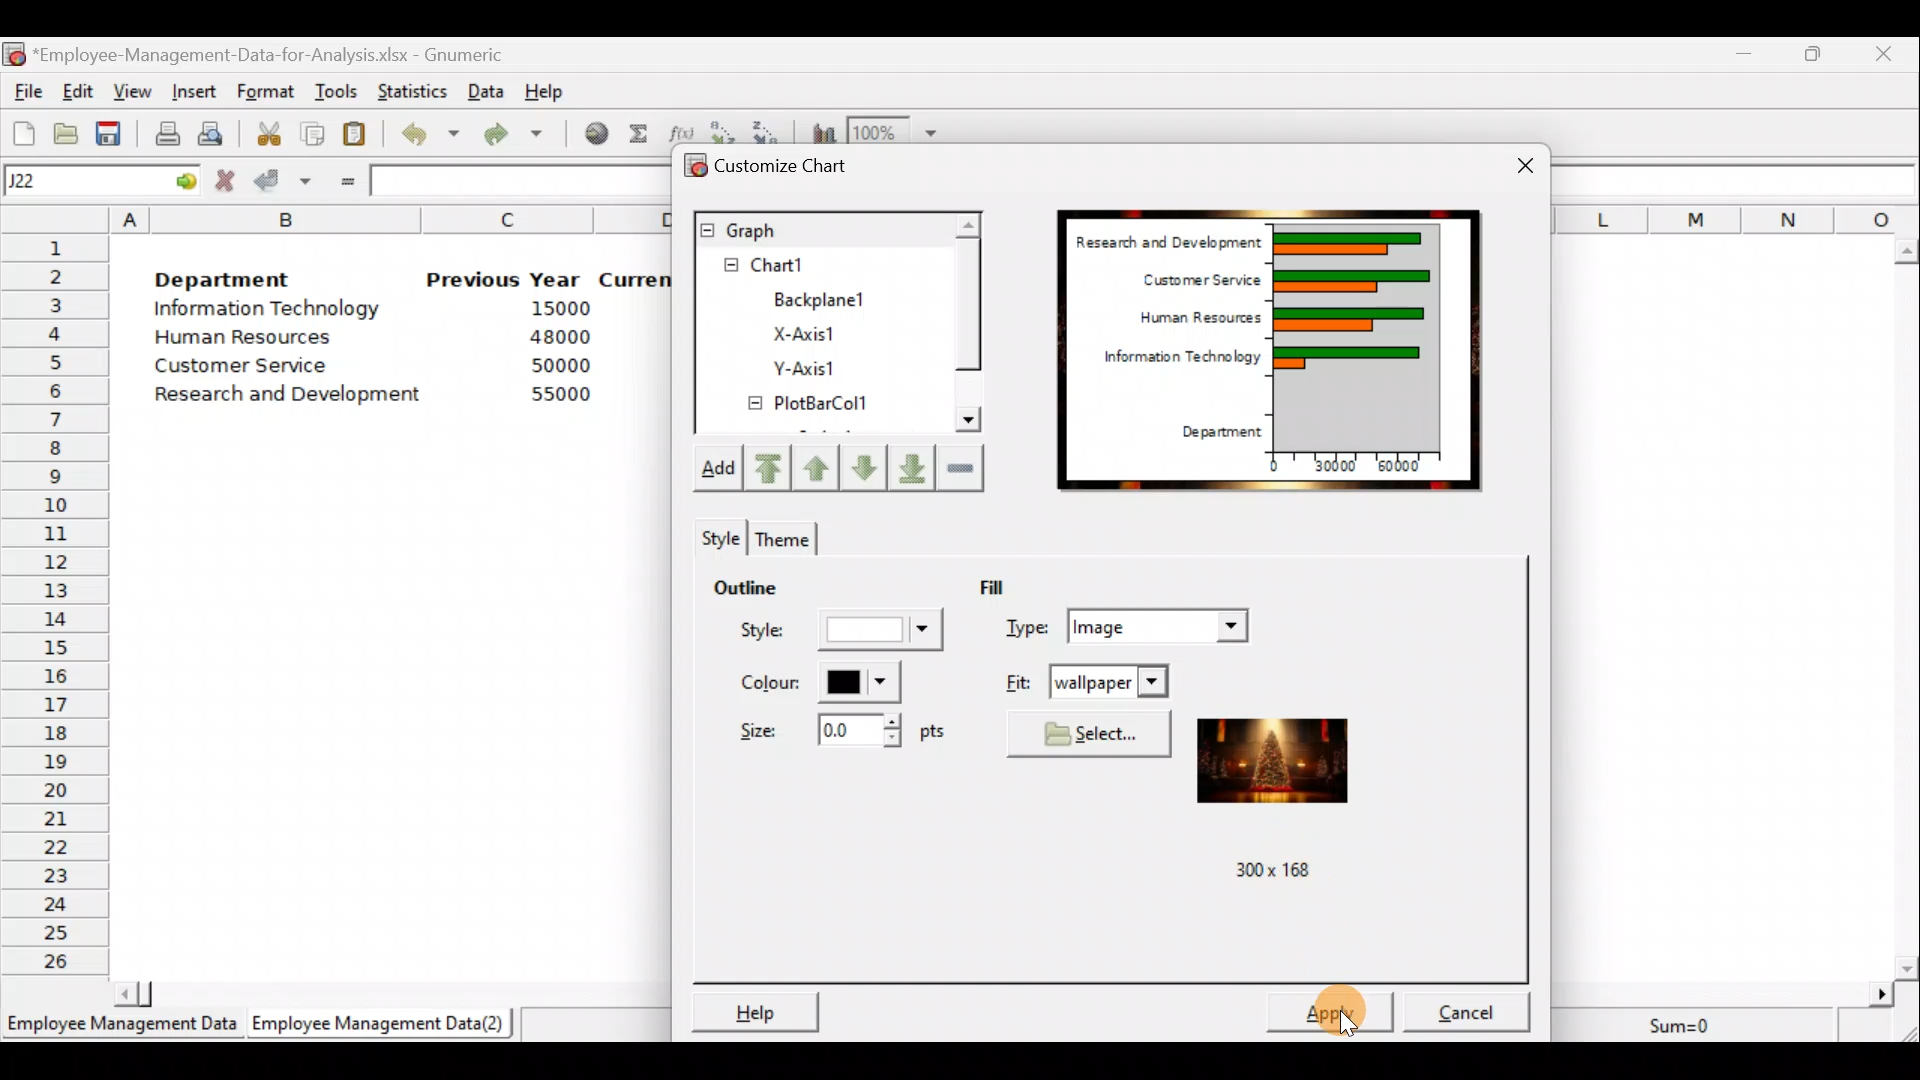 This screenshot has width=1920, height=1080. I want to click on Paste the clipboard, so click(360, 136).